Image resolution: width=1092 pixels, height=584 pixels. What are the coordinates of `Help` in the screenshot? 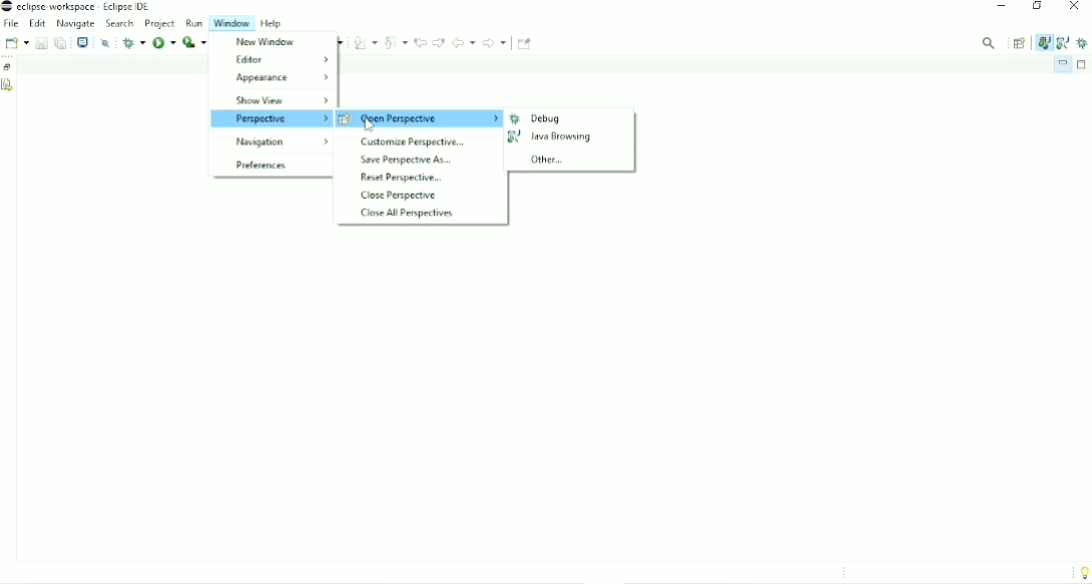 It's located at (275, 23).